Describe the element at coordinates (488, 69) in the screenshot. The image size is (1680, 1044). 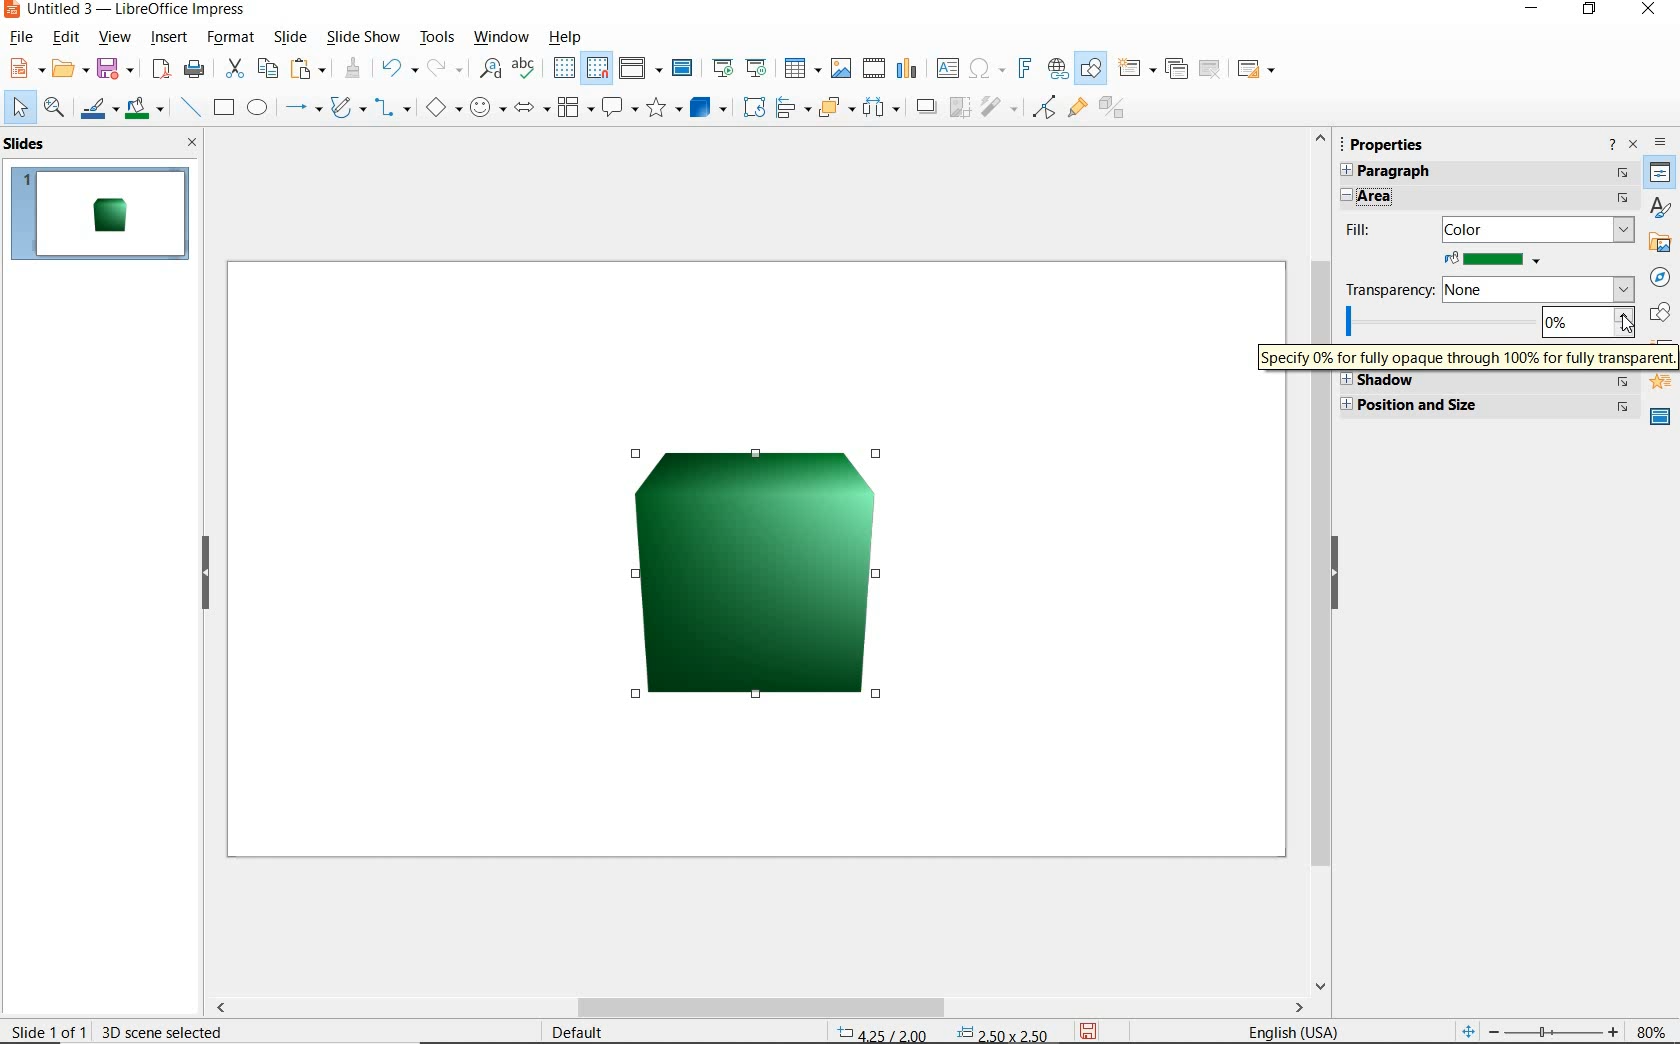
I see `find and replace` at that location.